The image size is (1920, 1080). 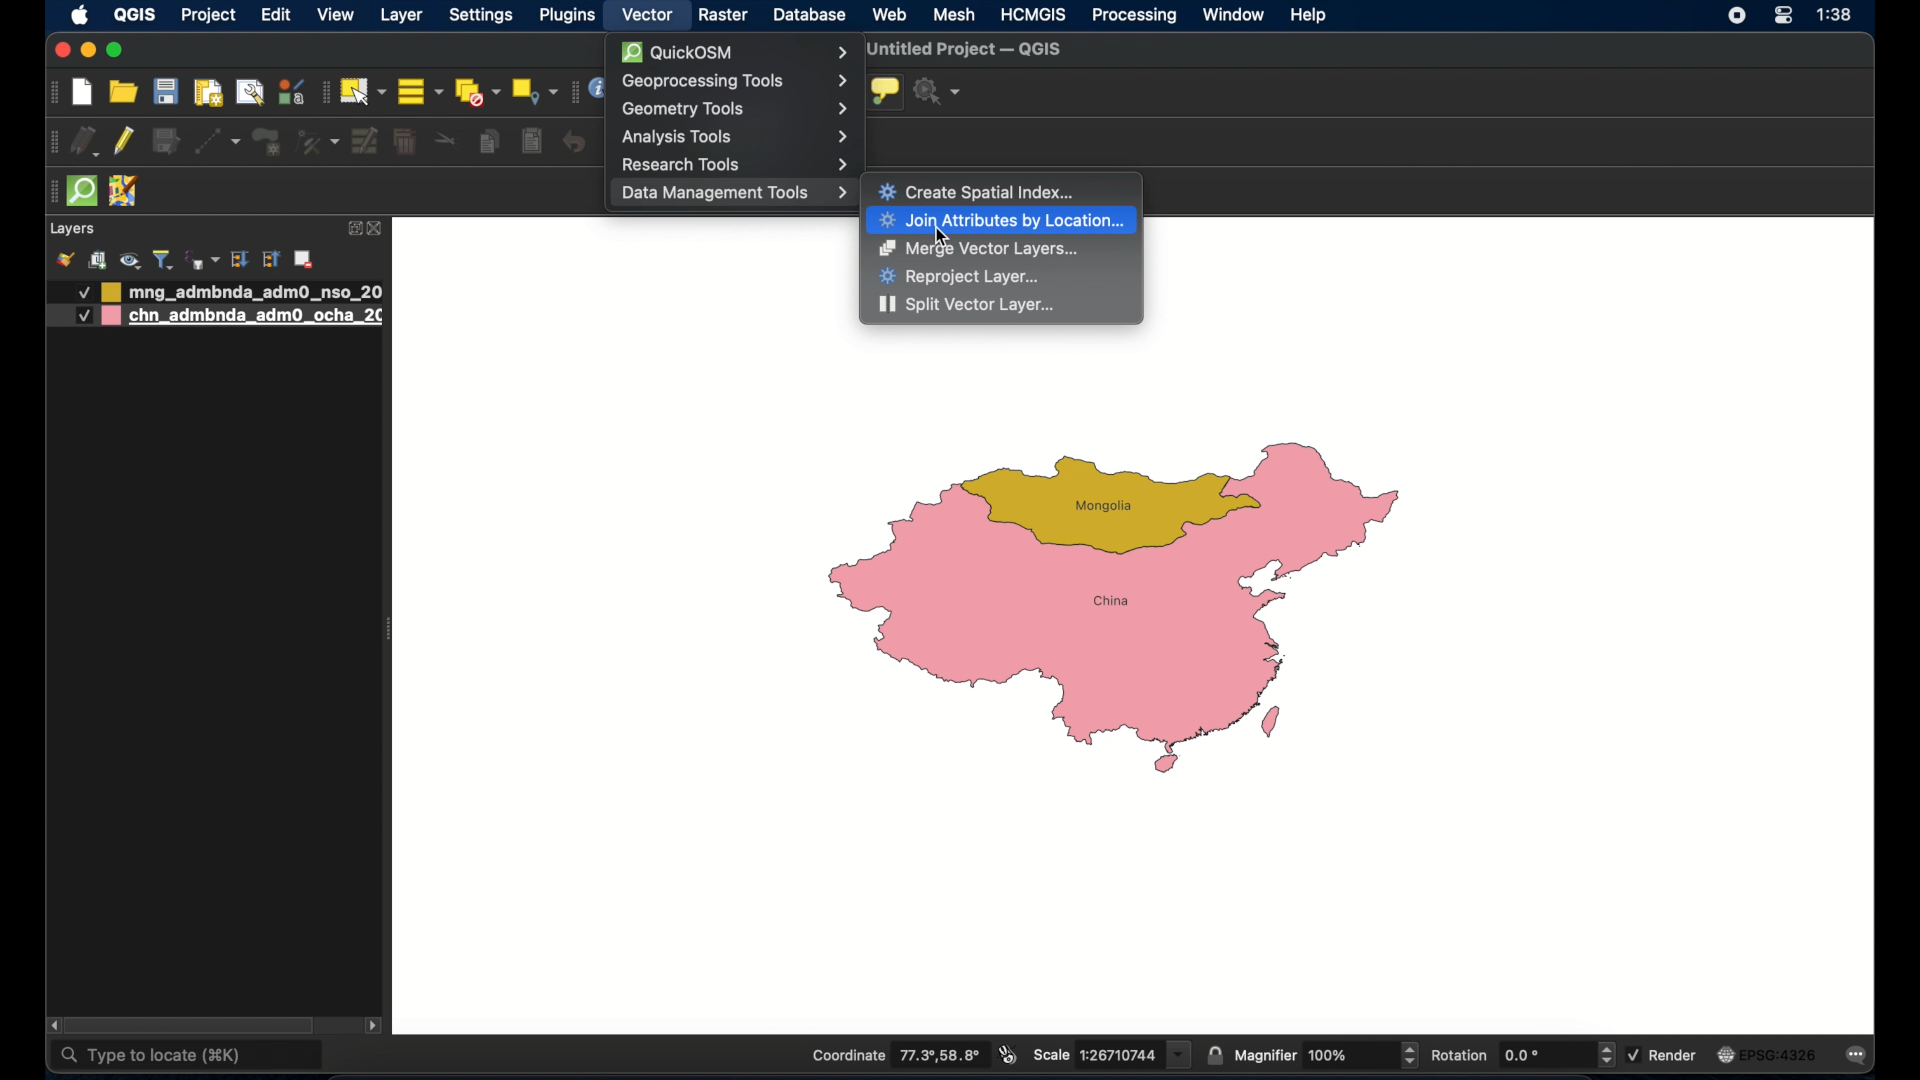 What do you see at coordinates (163, 259) in the screenshot?
I see `filter legend` at bounding box center [163, 259].